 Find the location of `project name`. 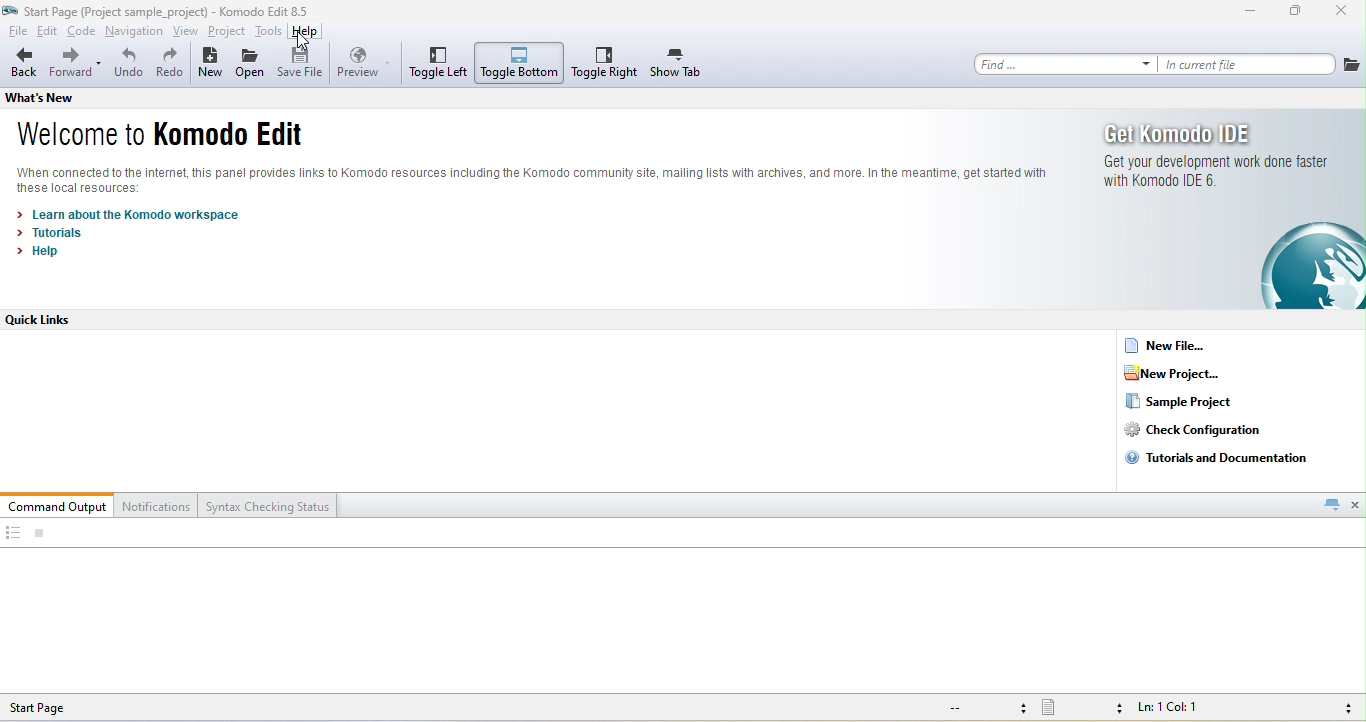

project name is located at coordinates (117, 10).